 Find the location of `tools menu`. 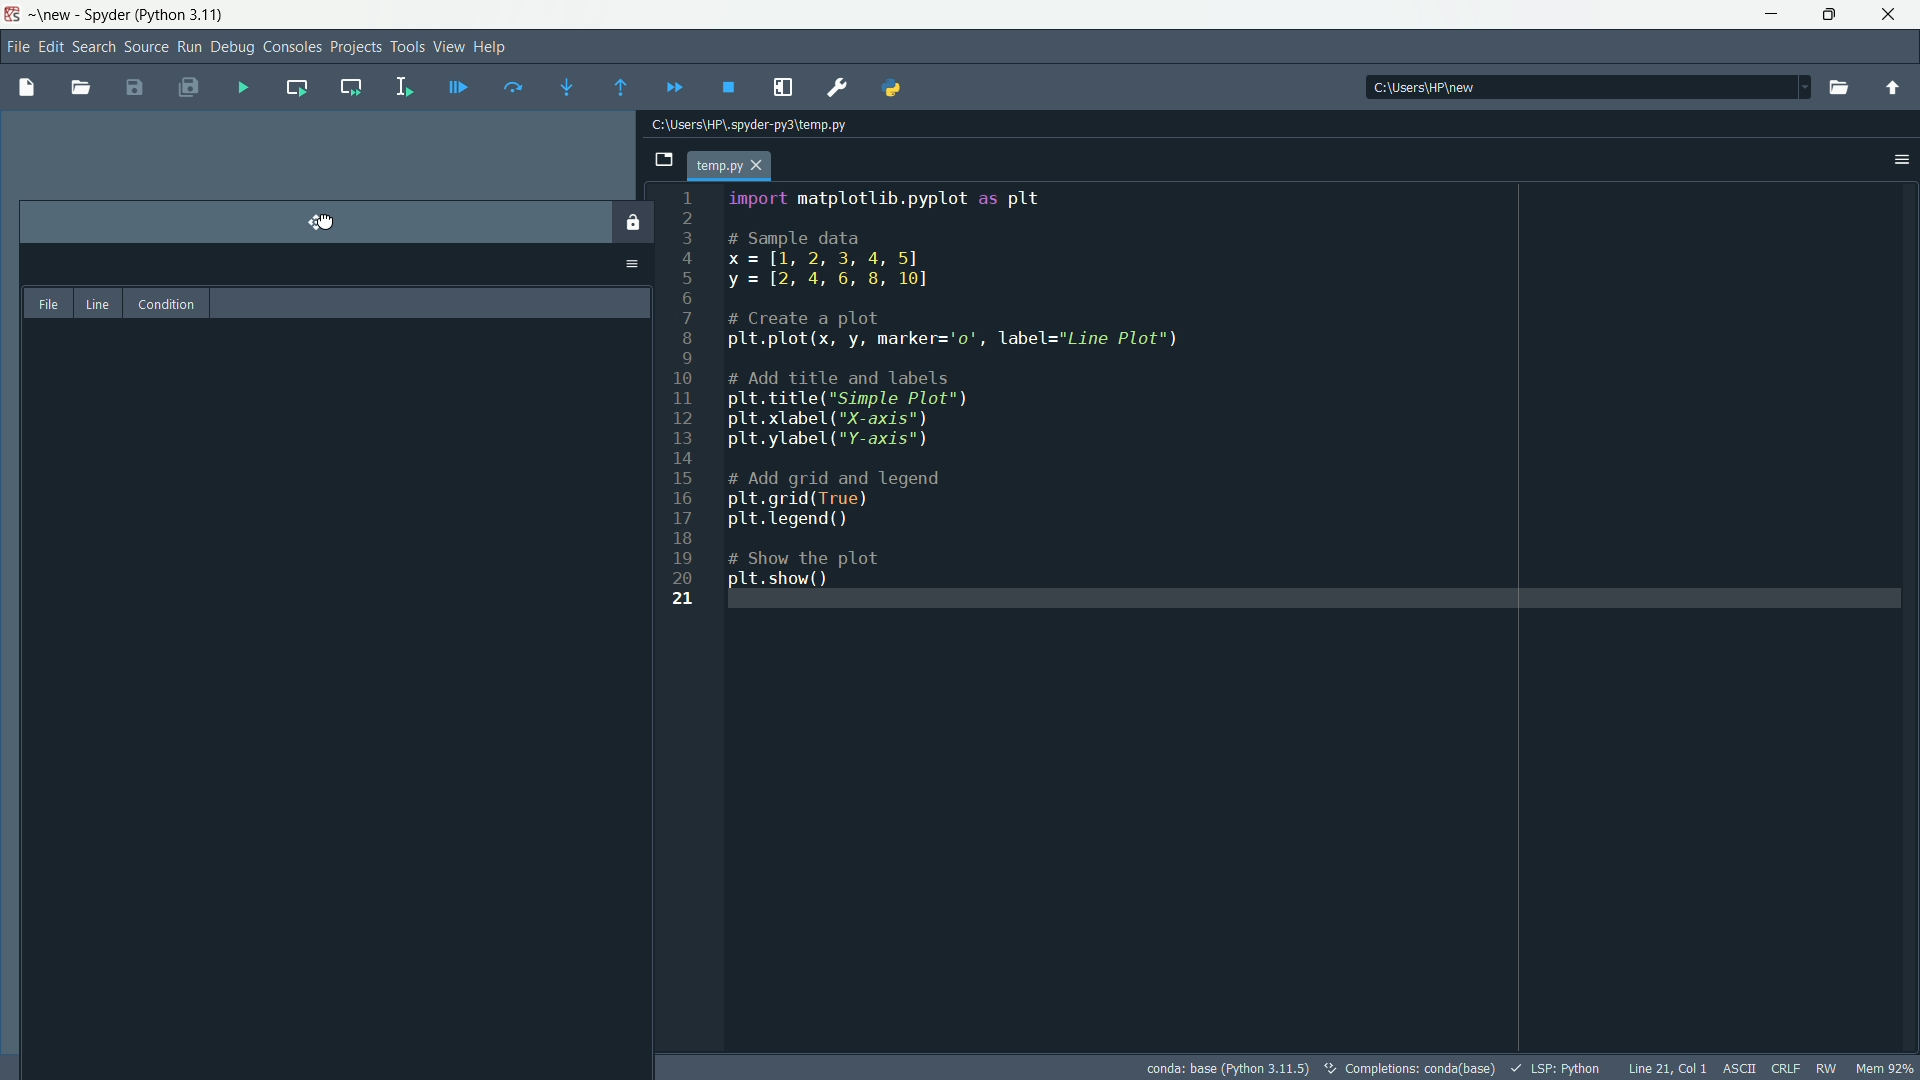

tools menu is located at coordinates (405, 46).